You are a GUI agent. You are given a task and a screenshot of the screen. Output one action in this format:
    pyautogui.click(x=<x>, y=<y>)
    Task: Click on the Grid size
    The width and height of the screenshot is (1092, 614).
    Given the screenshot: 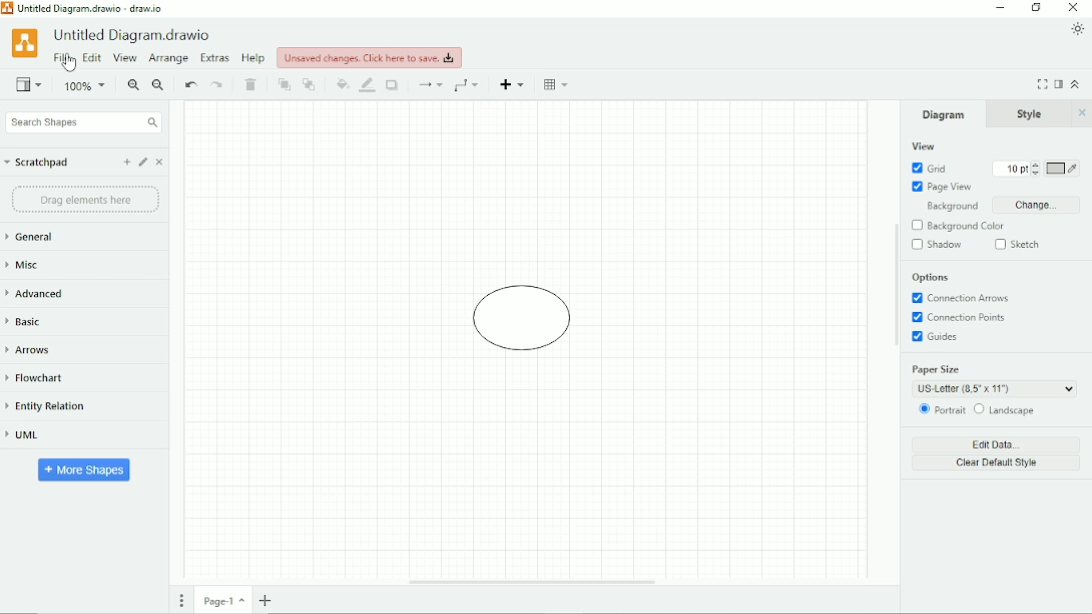 What is the action you would take?
    pyautogui.click(x=1017, y=169)
    